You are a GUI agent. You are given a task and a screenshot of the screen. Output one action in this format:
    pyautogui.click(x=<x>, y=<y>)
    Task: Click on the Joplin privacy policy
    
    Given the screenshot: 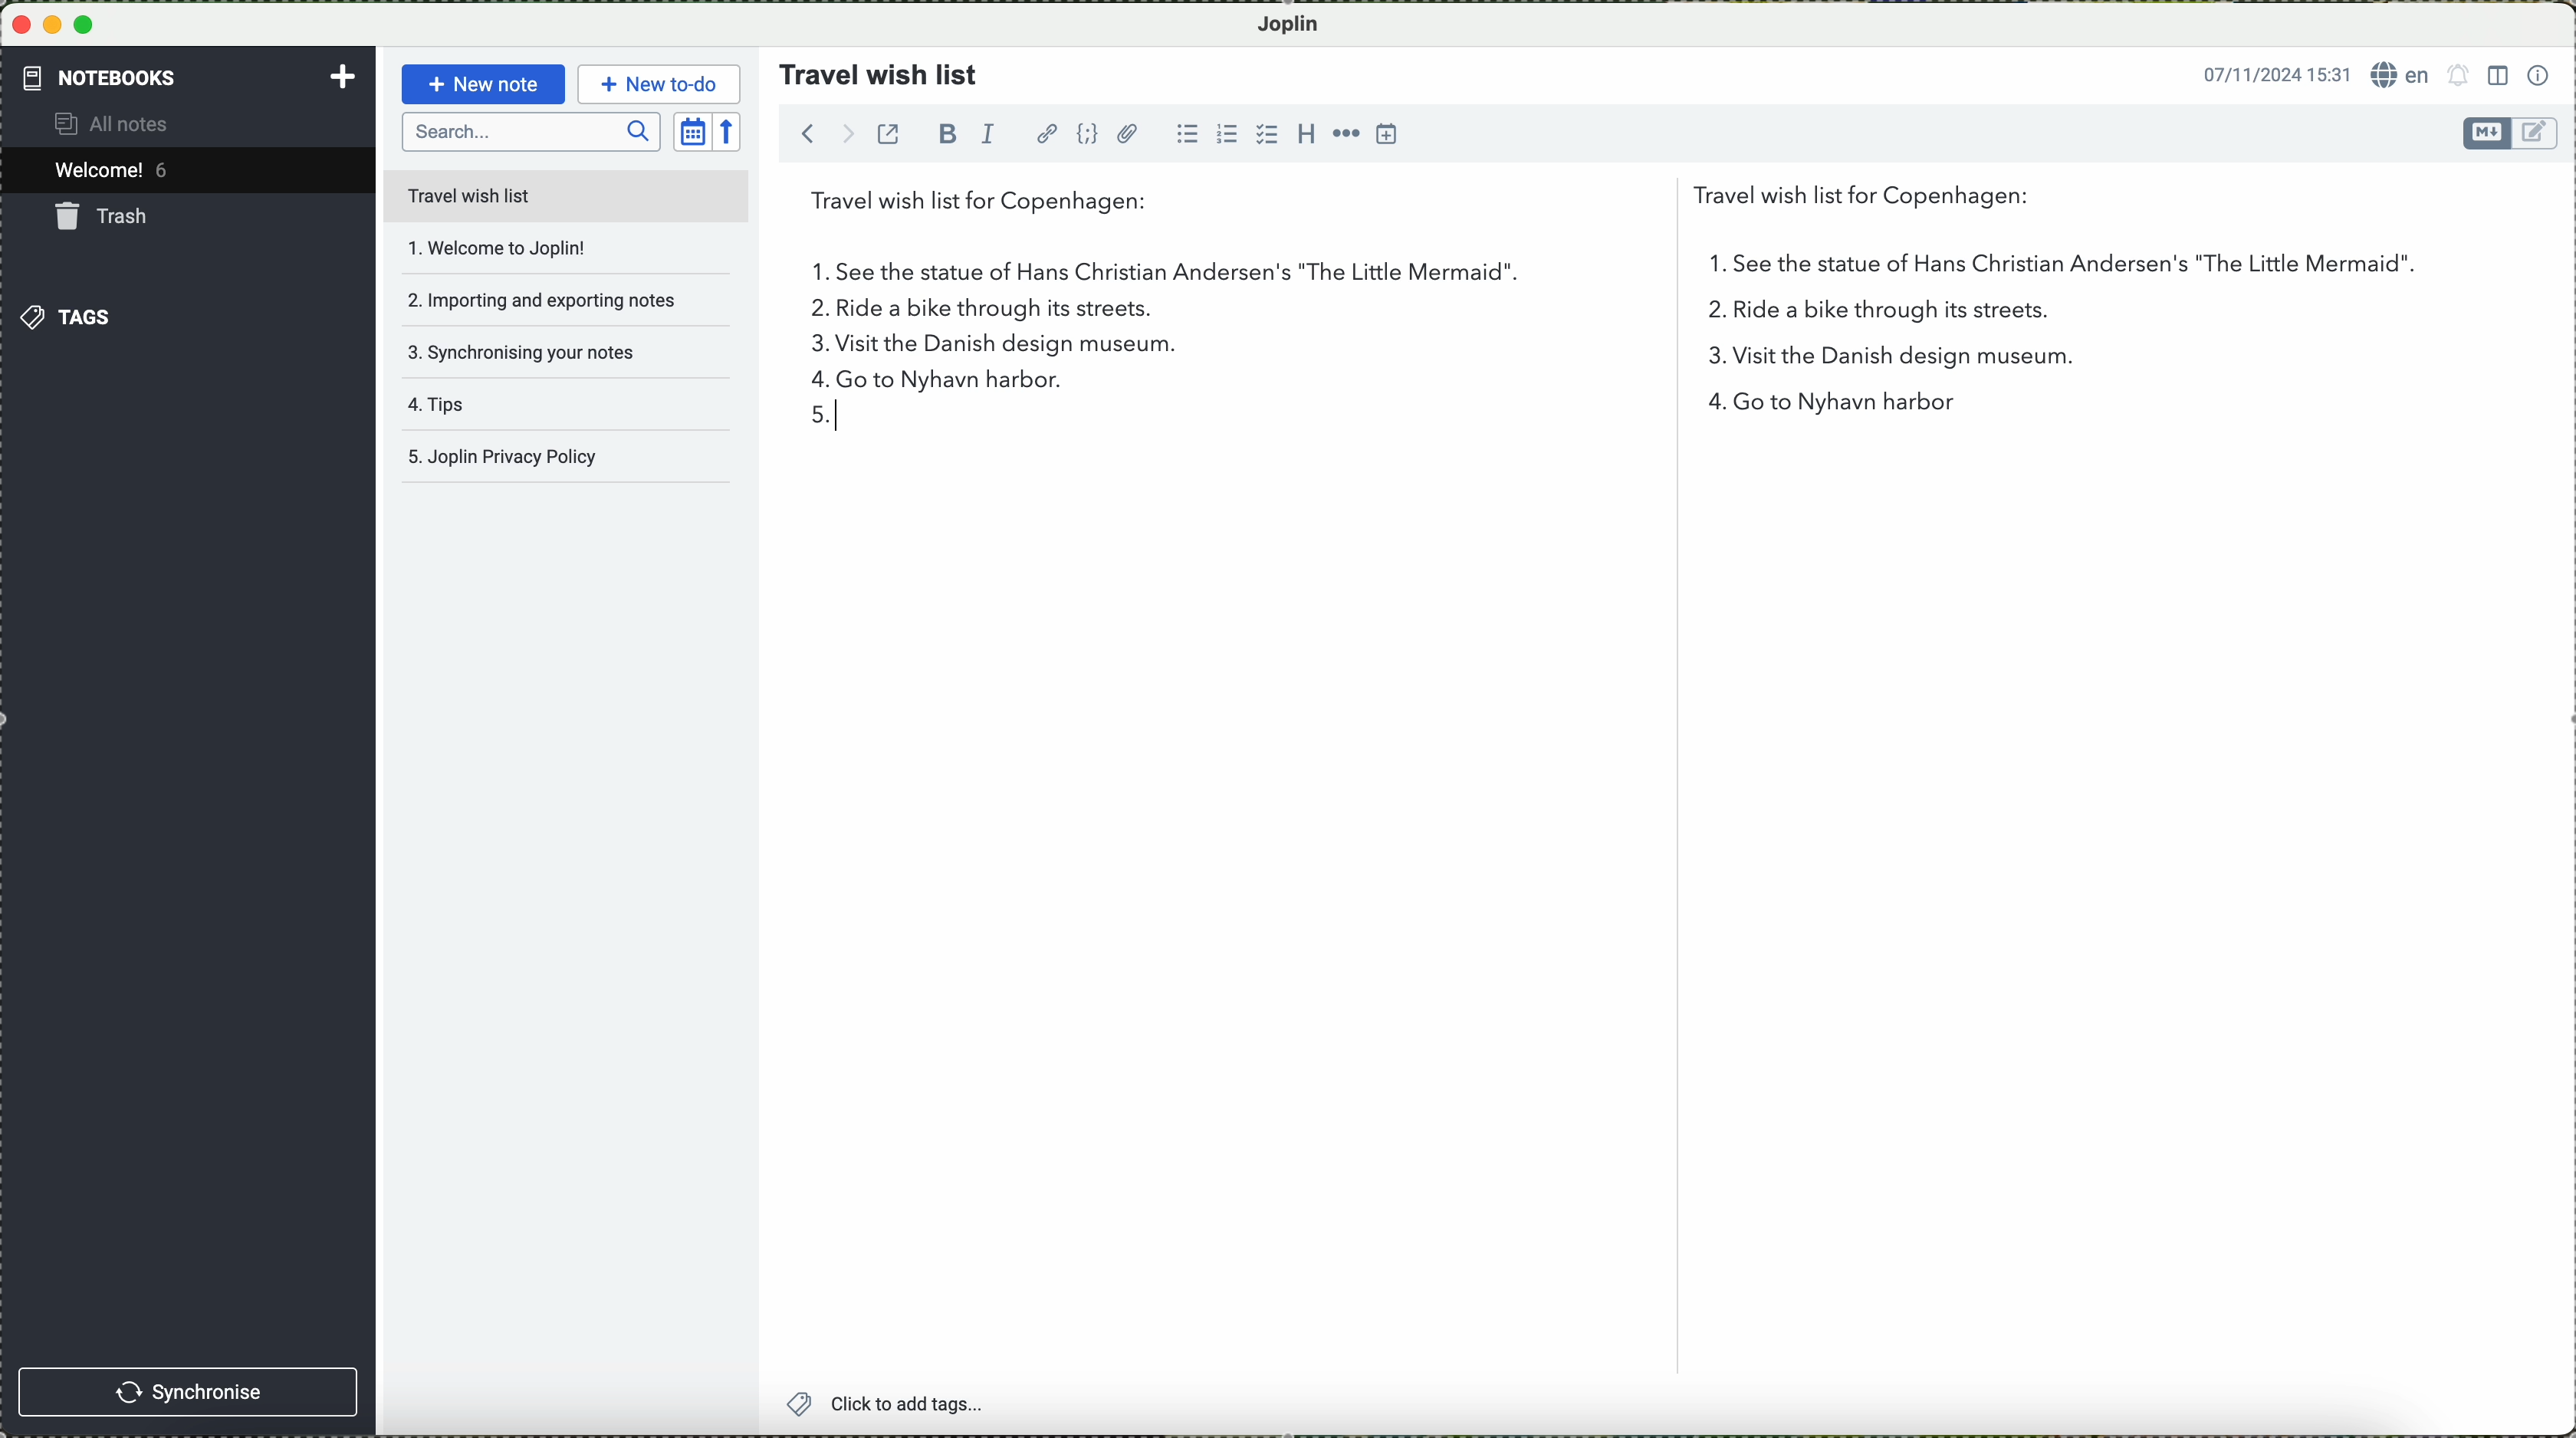 What is the action you would take?
    pyautogui.click(x=560, y=462)
    